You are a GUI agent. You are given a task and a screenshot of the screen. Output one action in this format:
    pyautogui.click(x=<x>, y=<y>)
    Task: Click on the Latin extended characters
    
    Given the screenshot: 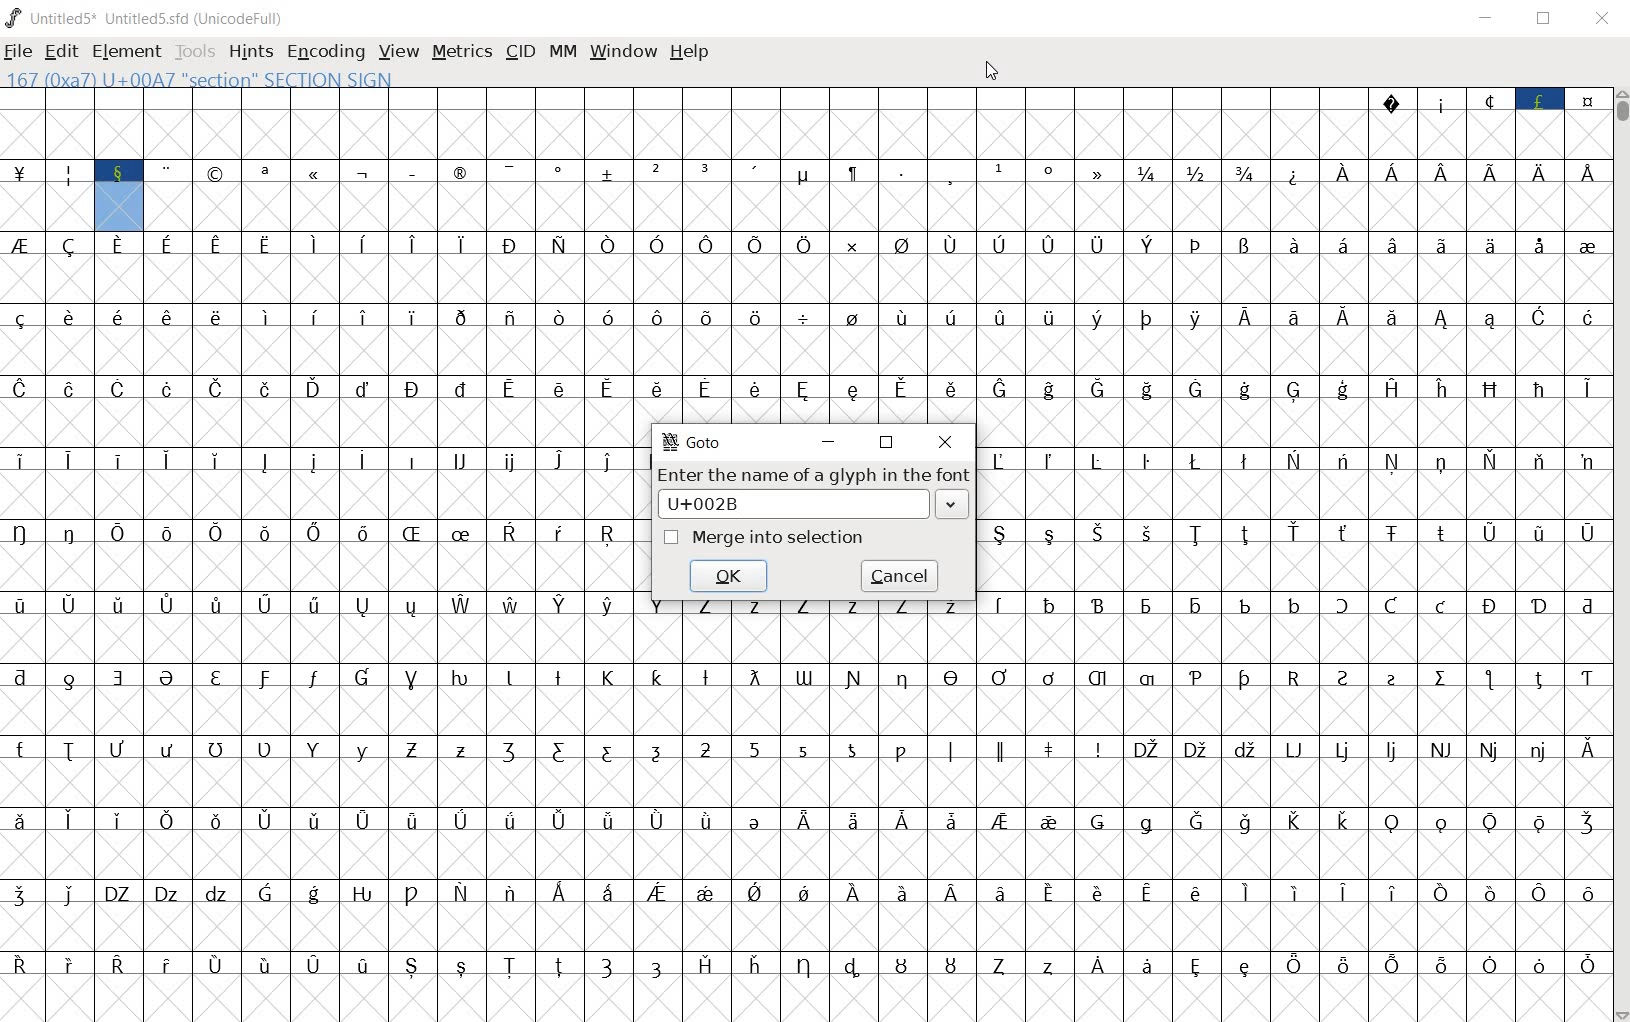 What is the action you would take?
    pyautogui.click(x=585, y=916)
    